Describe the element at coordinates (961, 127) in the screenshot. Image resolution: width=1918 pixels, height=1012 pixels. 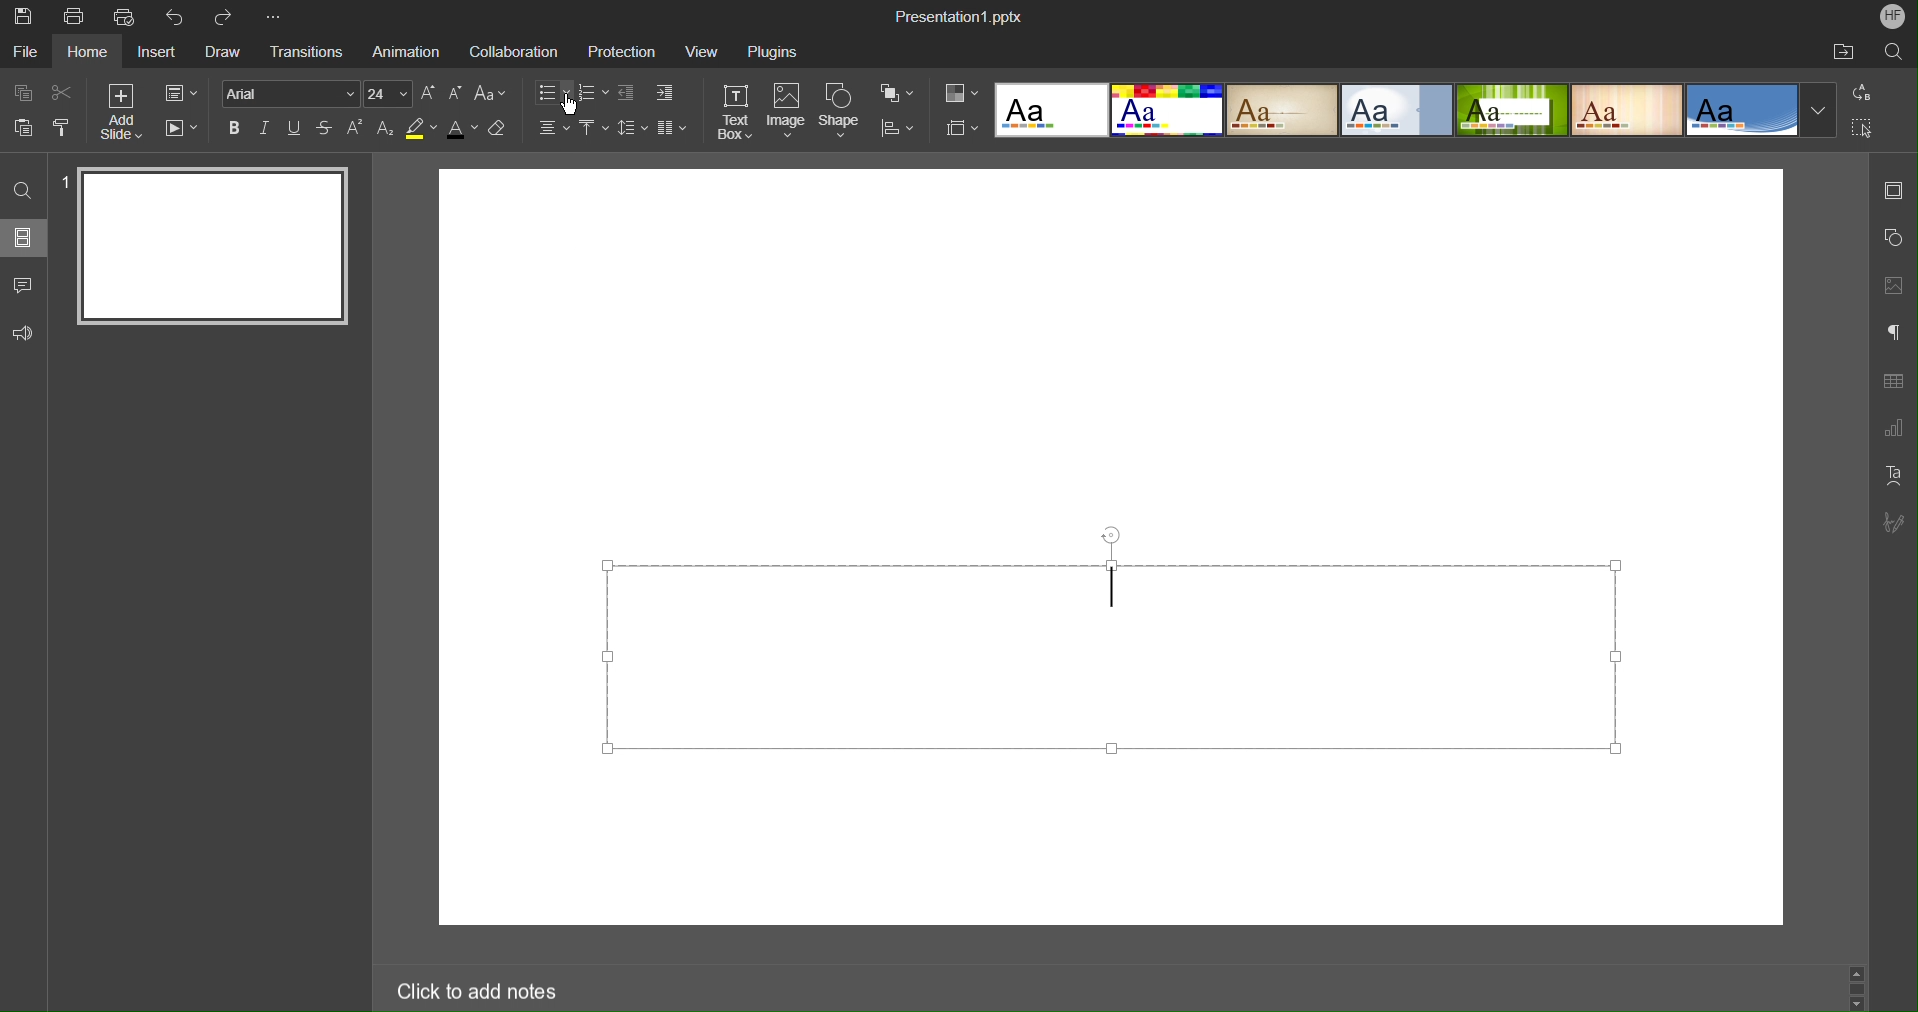
I see `Slide Size Settings` at that location.